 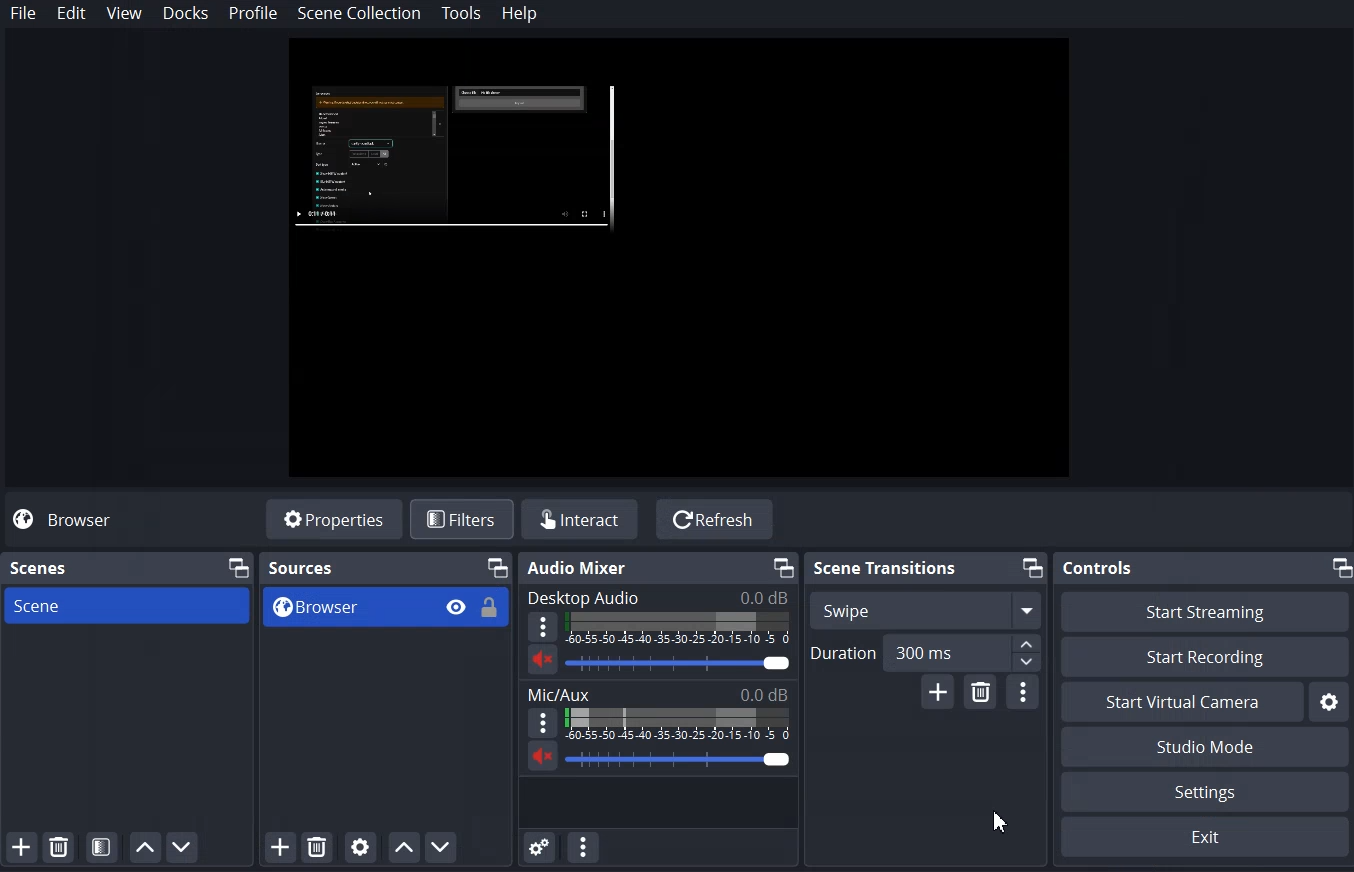 I want to click on Volume Adjuster, so click(x=677, y=758).